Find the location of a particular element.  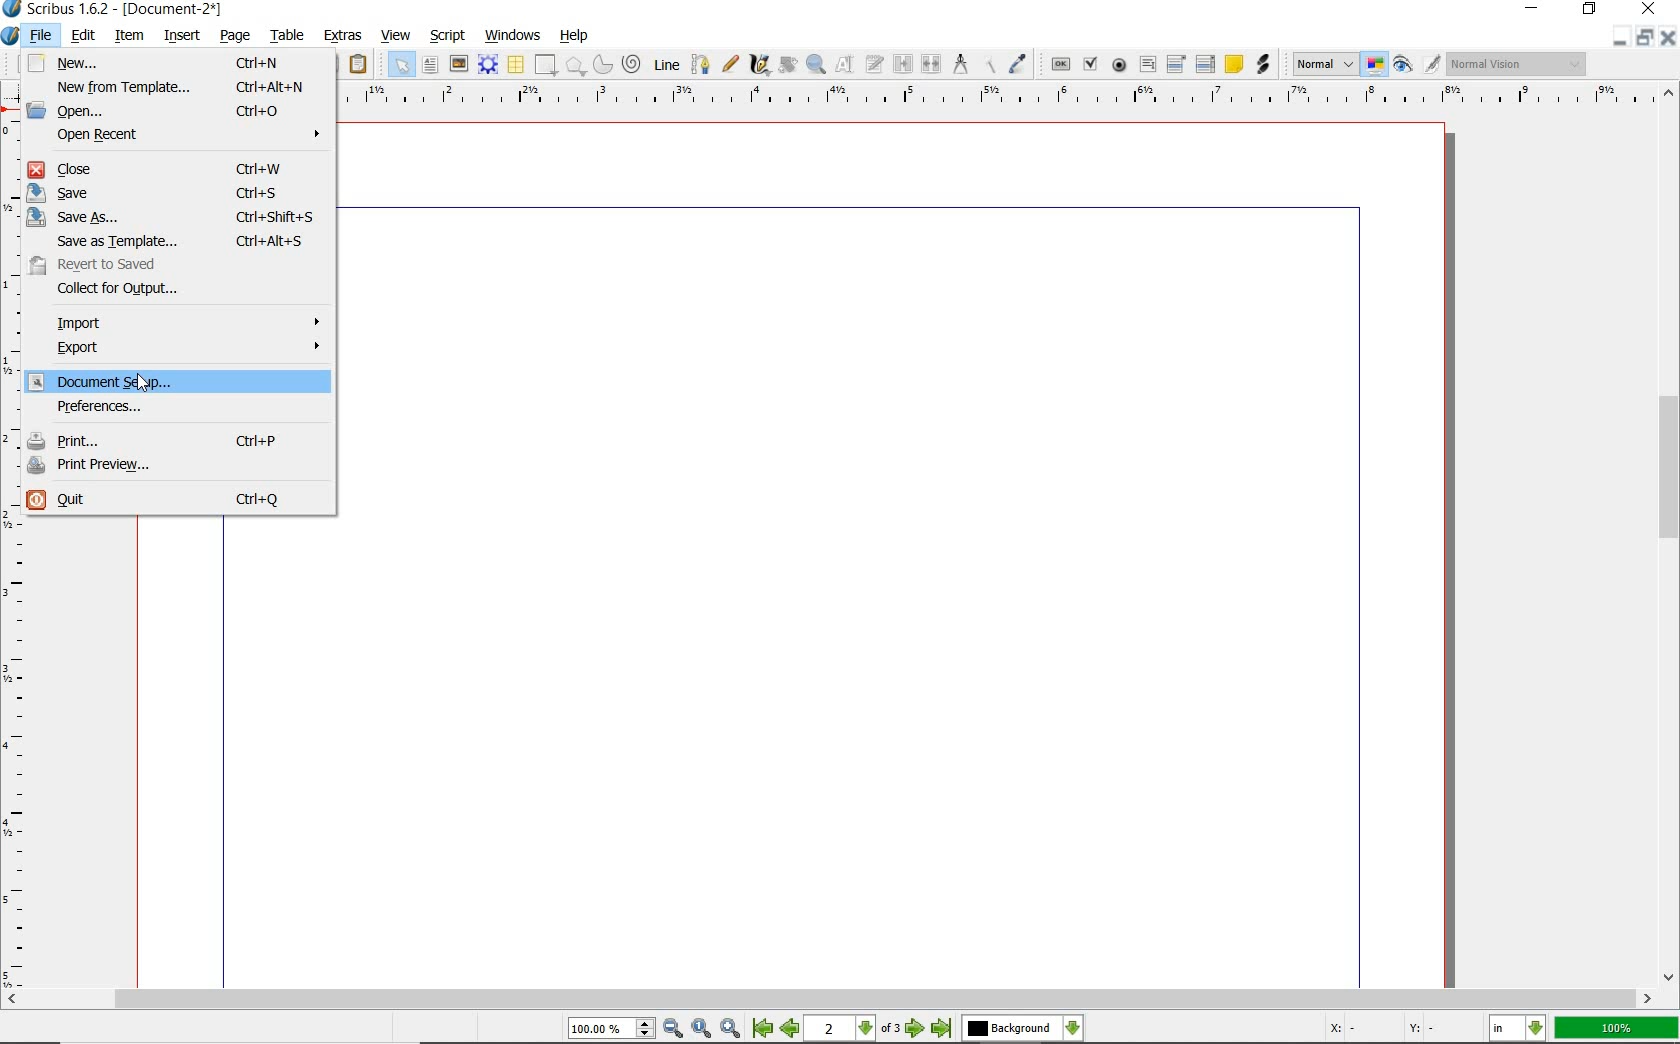

Next Page is located at coordinates (916, 1030).